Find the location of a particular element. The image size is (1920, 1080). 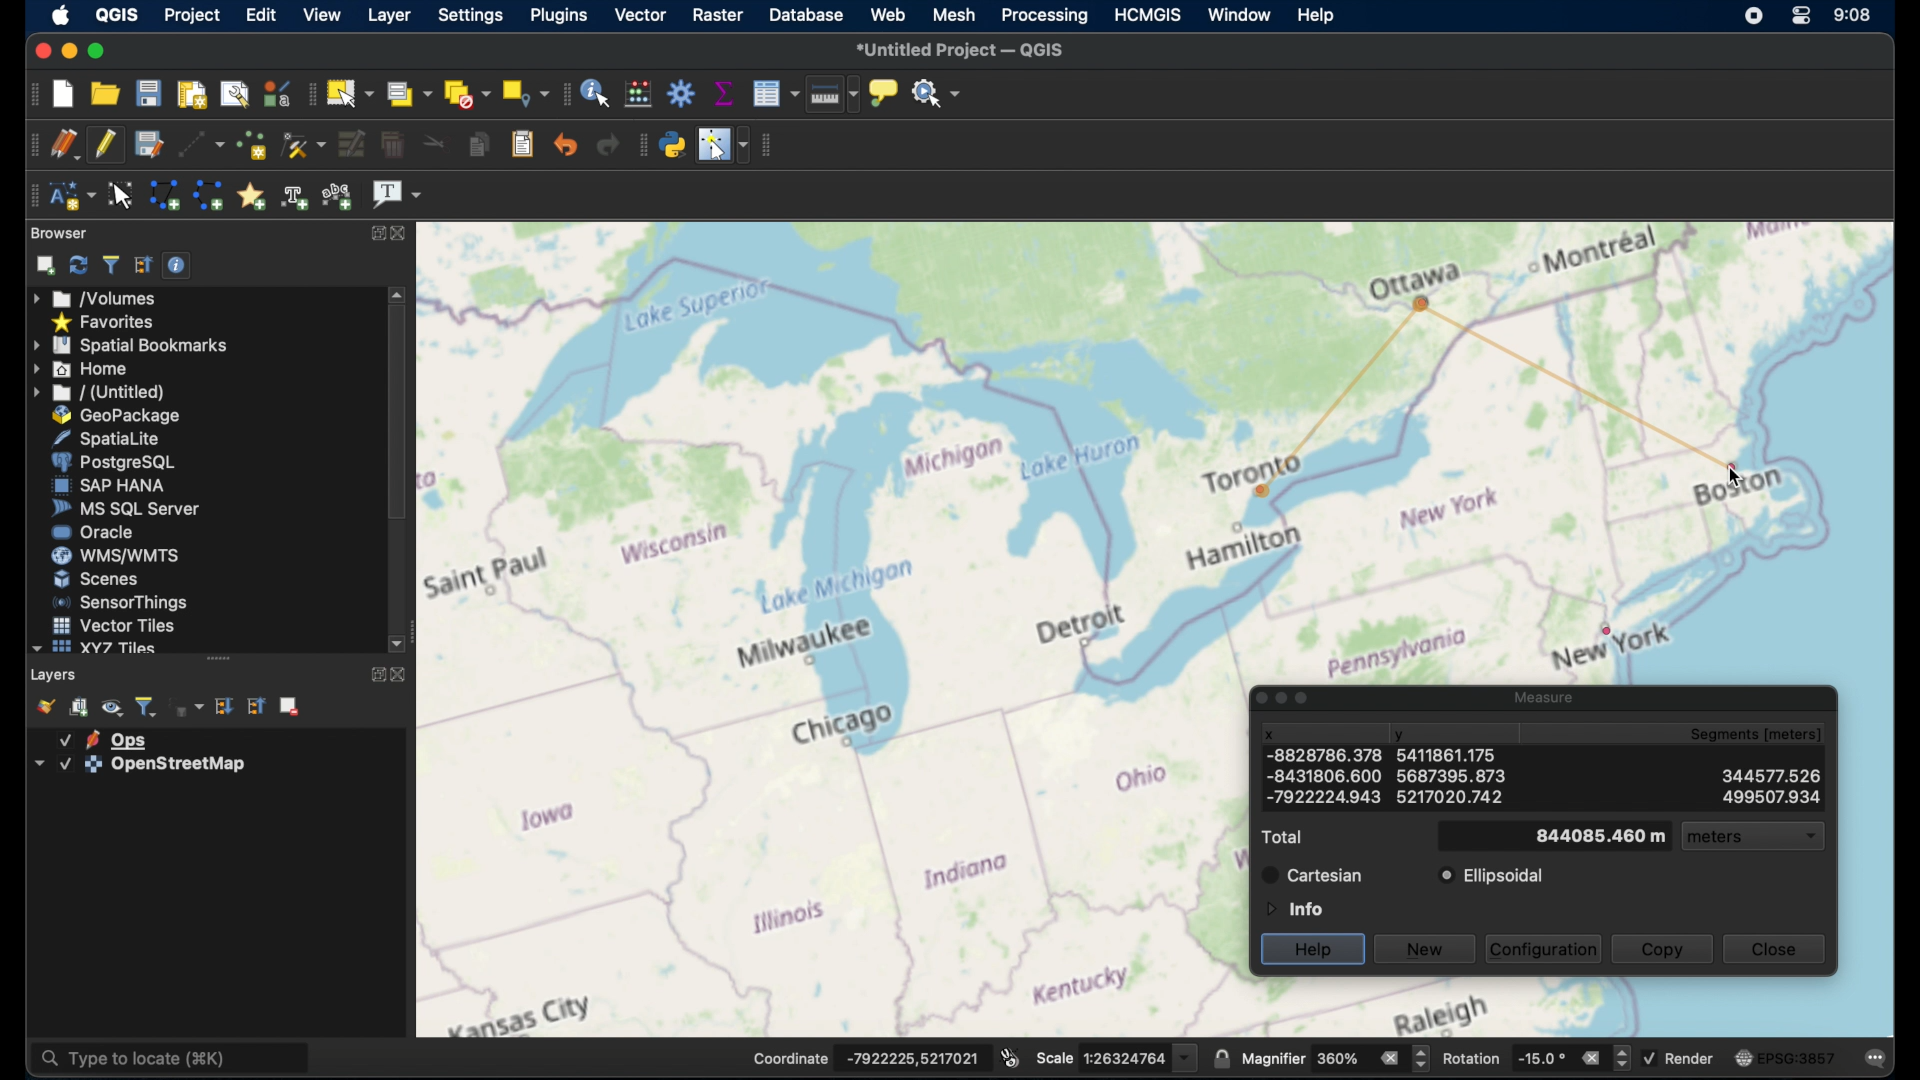

show statistical summary is located at coordinates (724, 91).